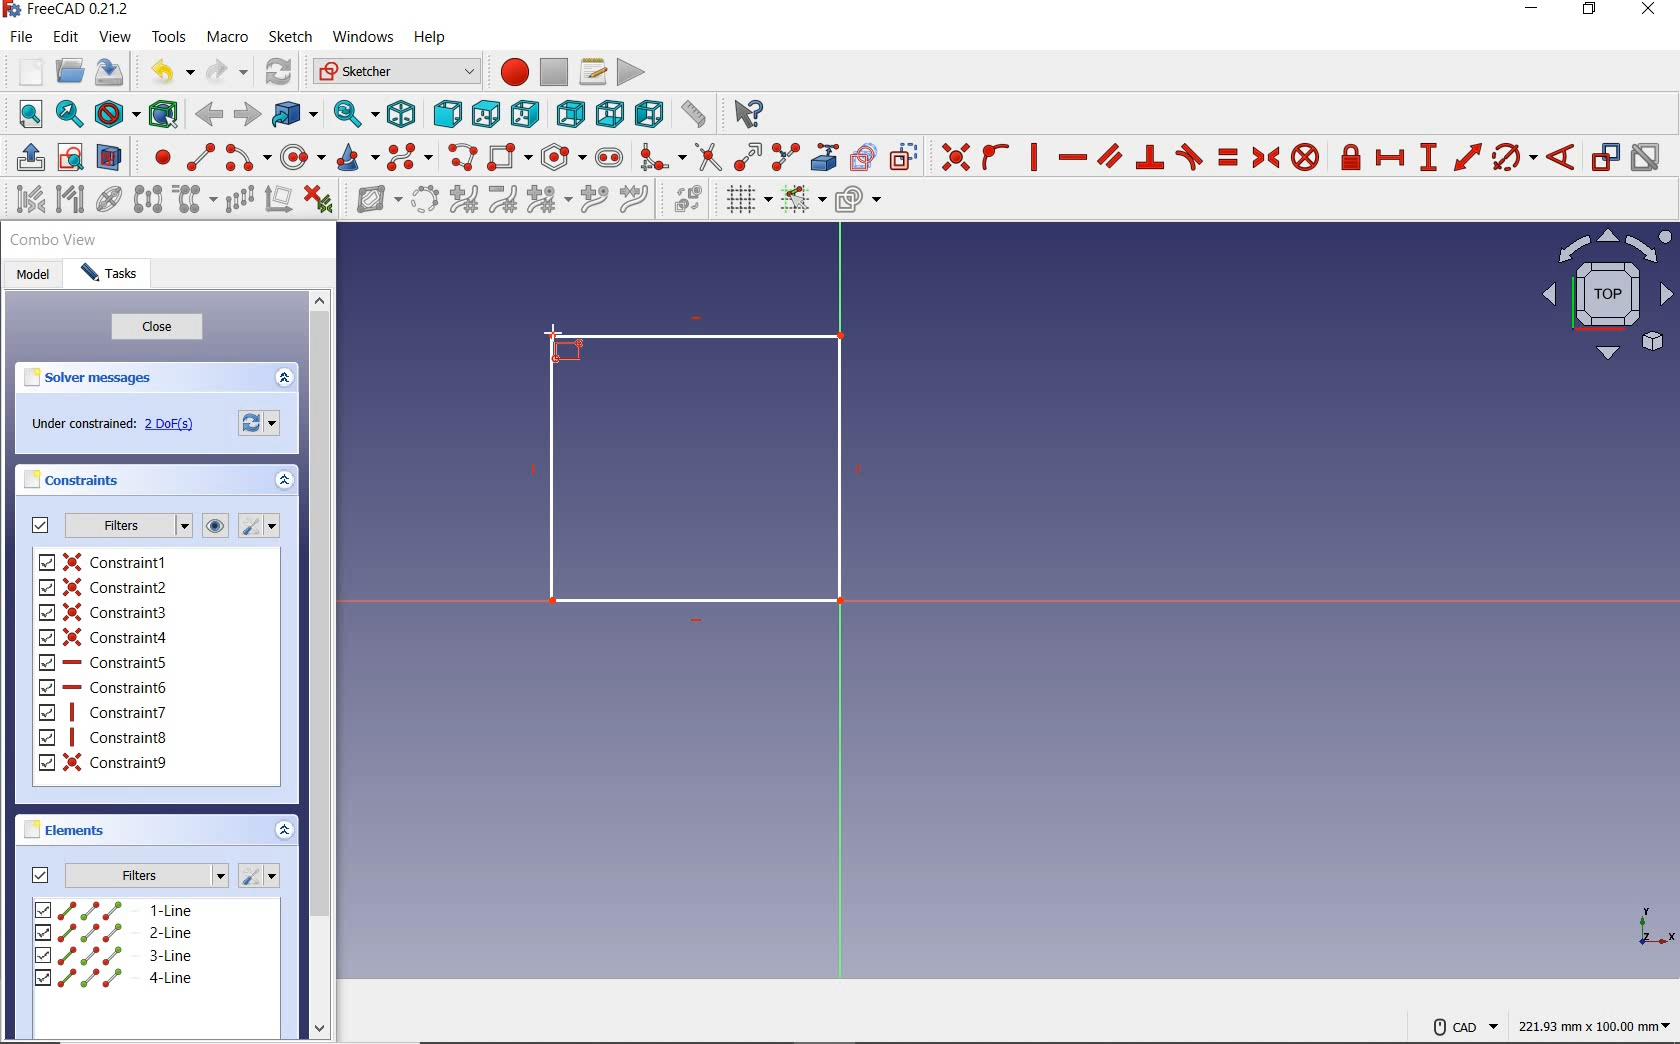 The height and width of the screenshot is (1044, 1680). I want to click on draw style, so click(115, 113).